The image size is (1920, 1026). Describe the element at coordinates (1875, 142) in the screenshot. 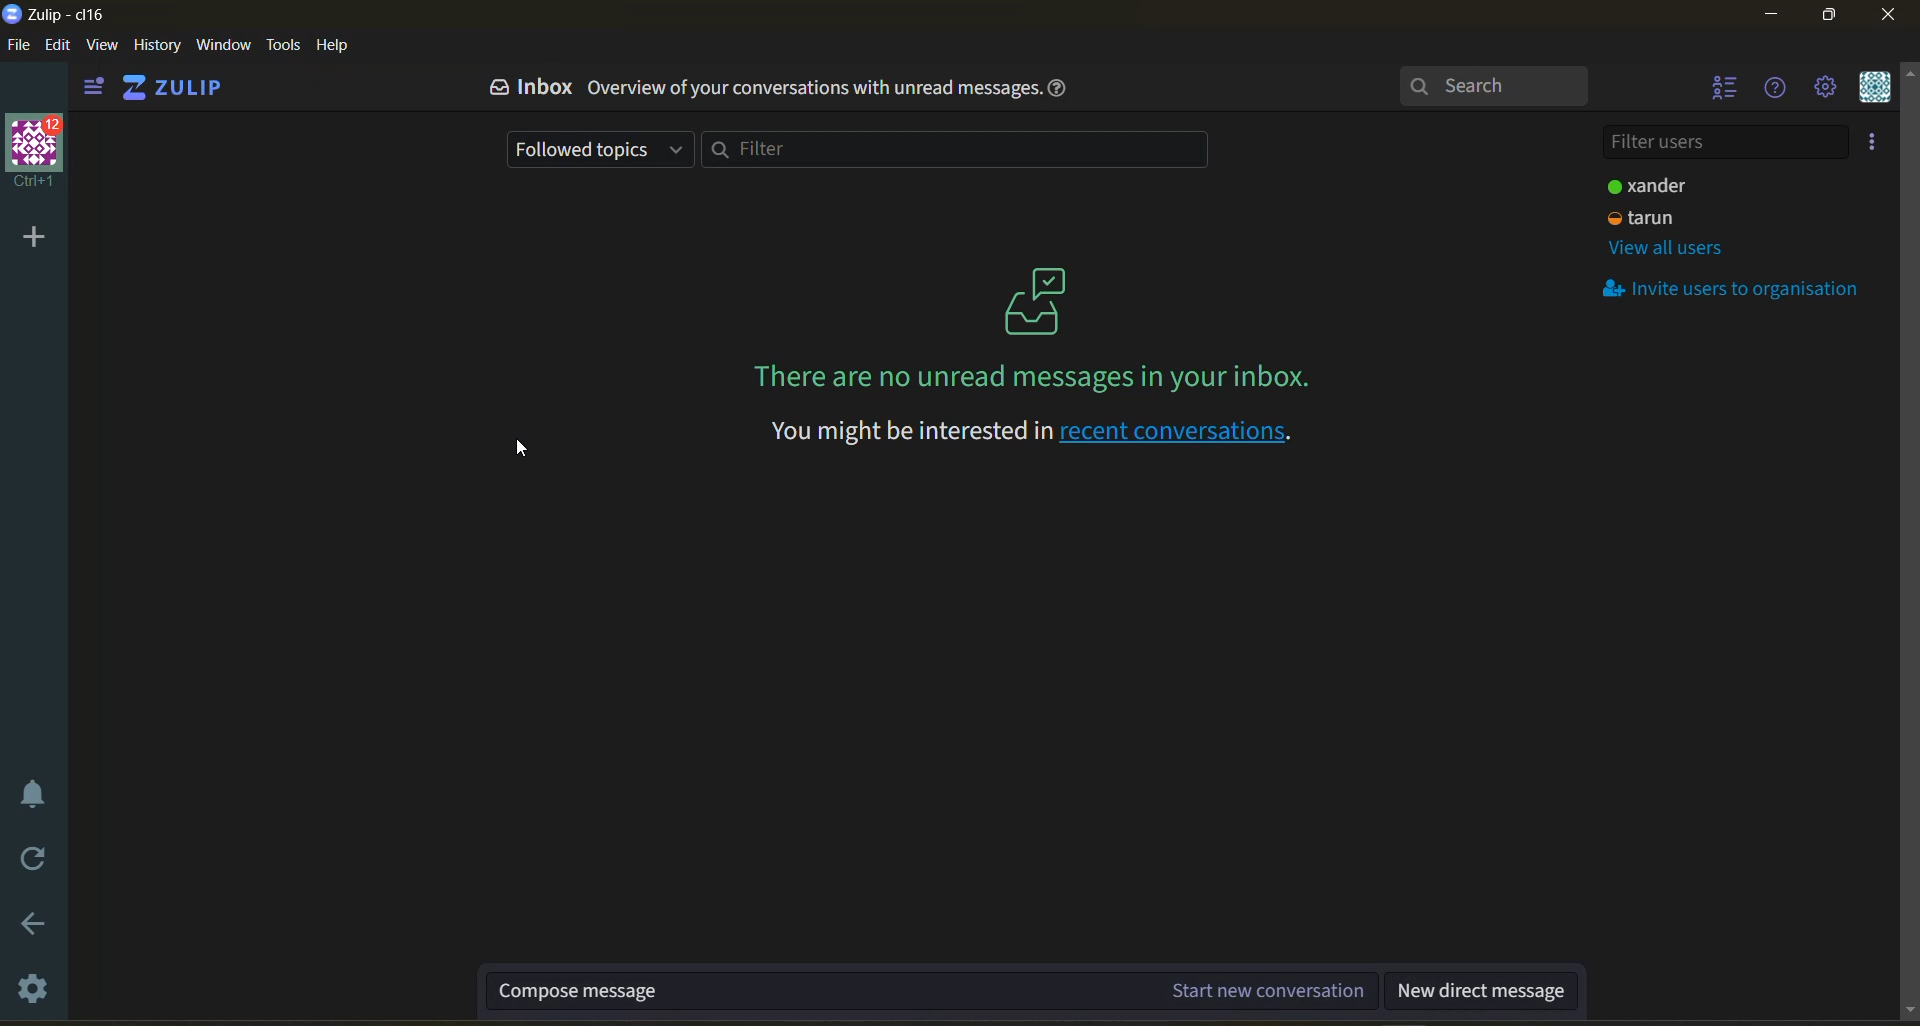

I see `invite users to organisation` at that location.